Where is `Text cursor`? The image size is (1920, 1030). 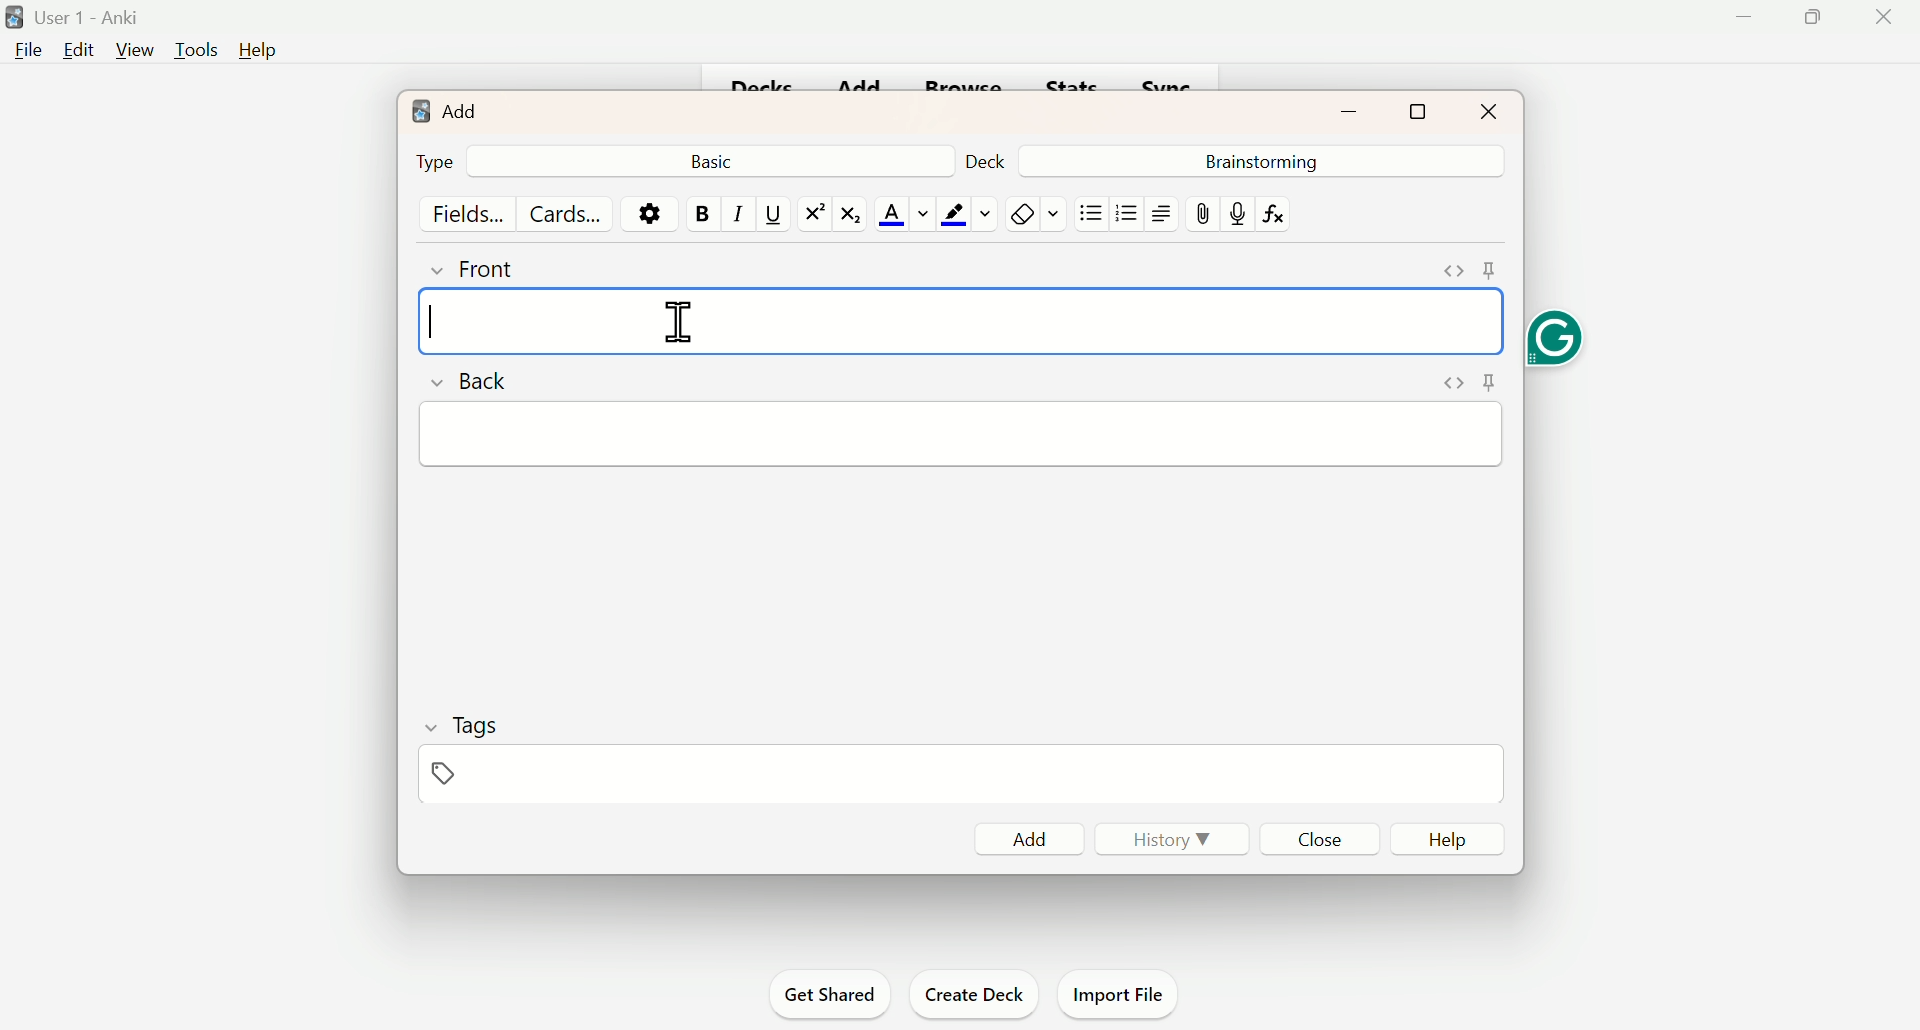 Text cursor is located at coordinates (434, 327).